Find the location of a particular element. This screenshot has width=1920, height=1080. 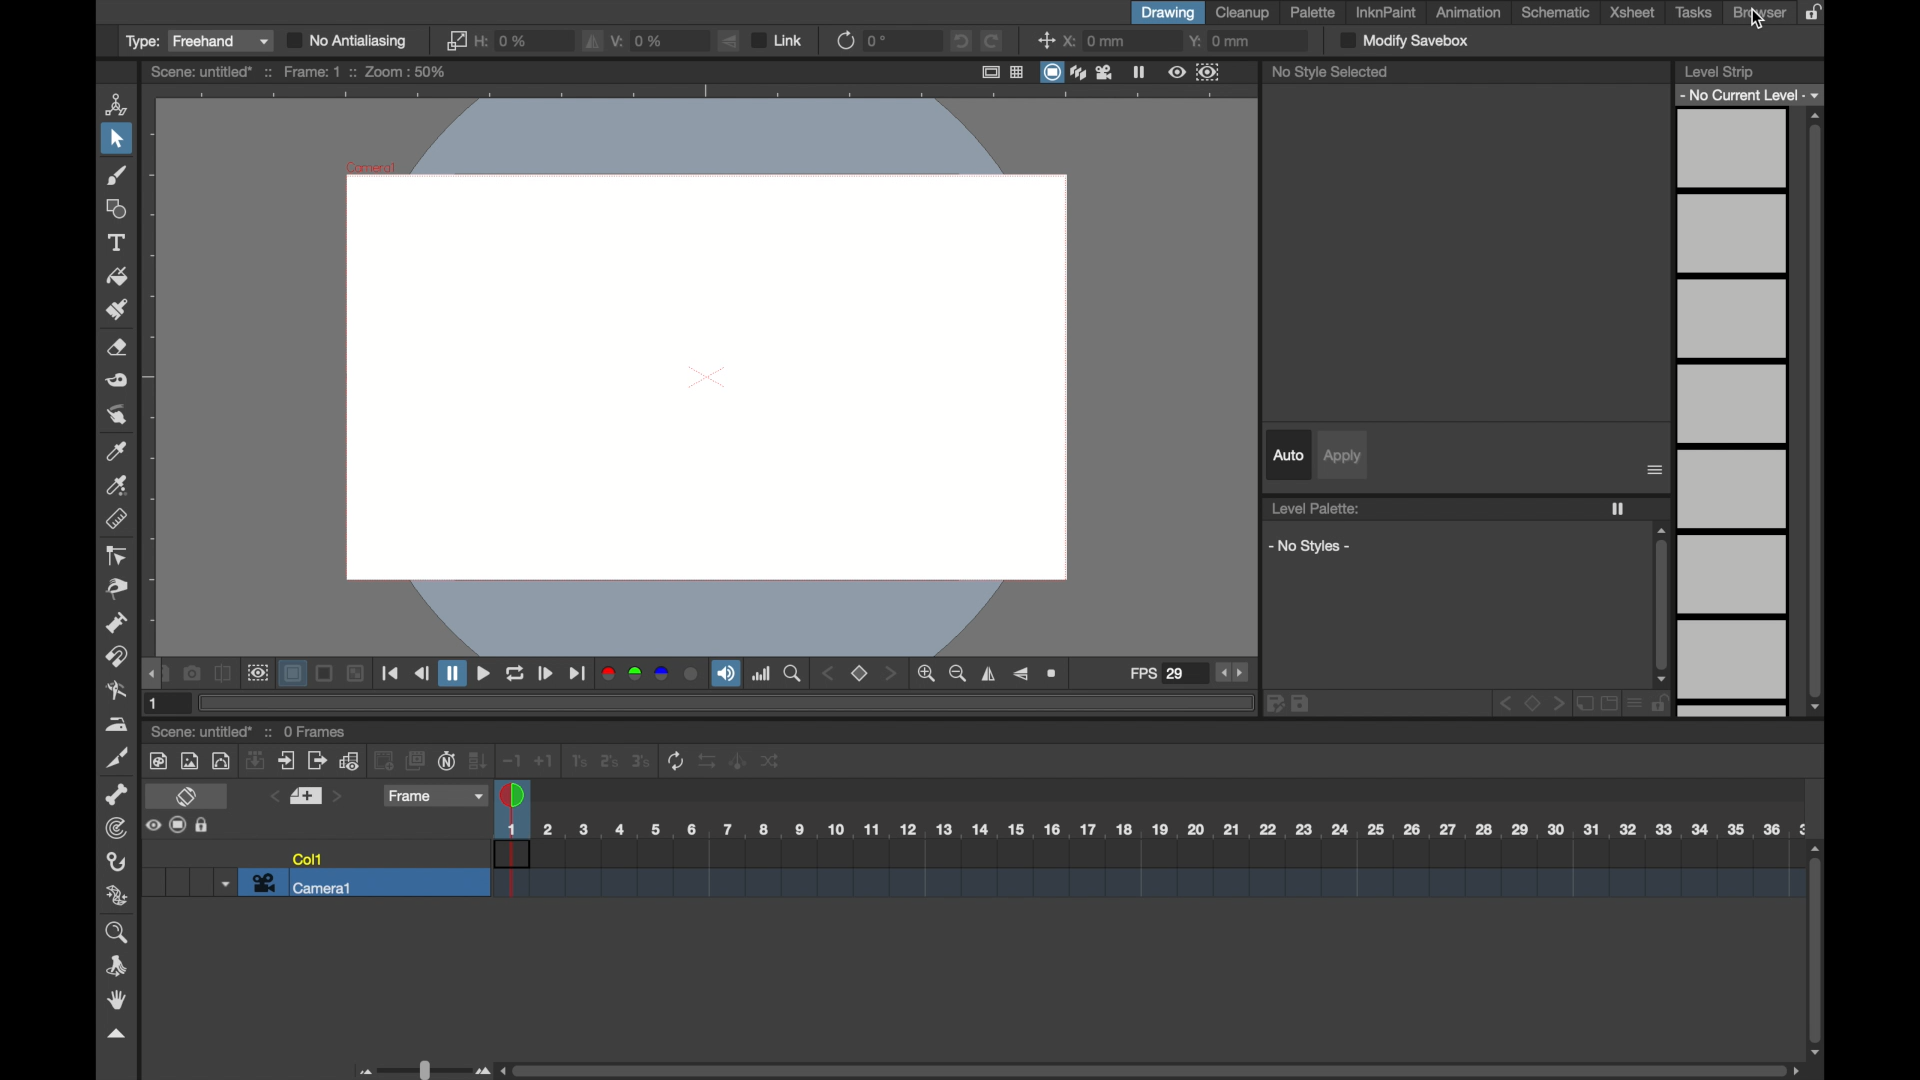

scroll box is located at coordinates (1660, 604).